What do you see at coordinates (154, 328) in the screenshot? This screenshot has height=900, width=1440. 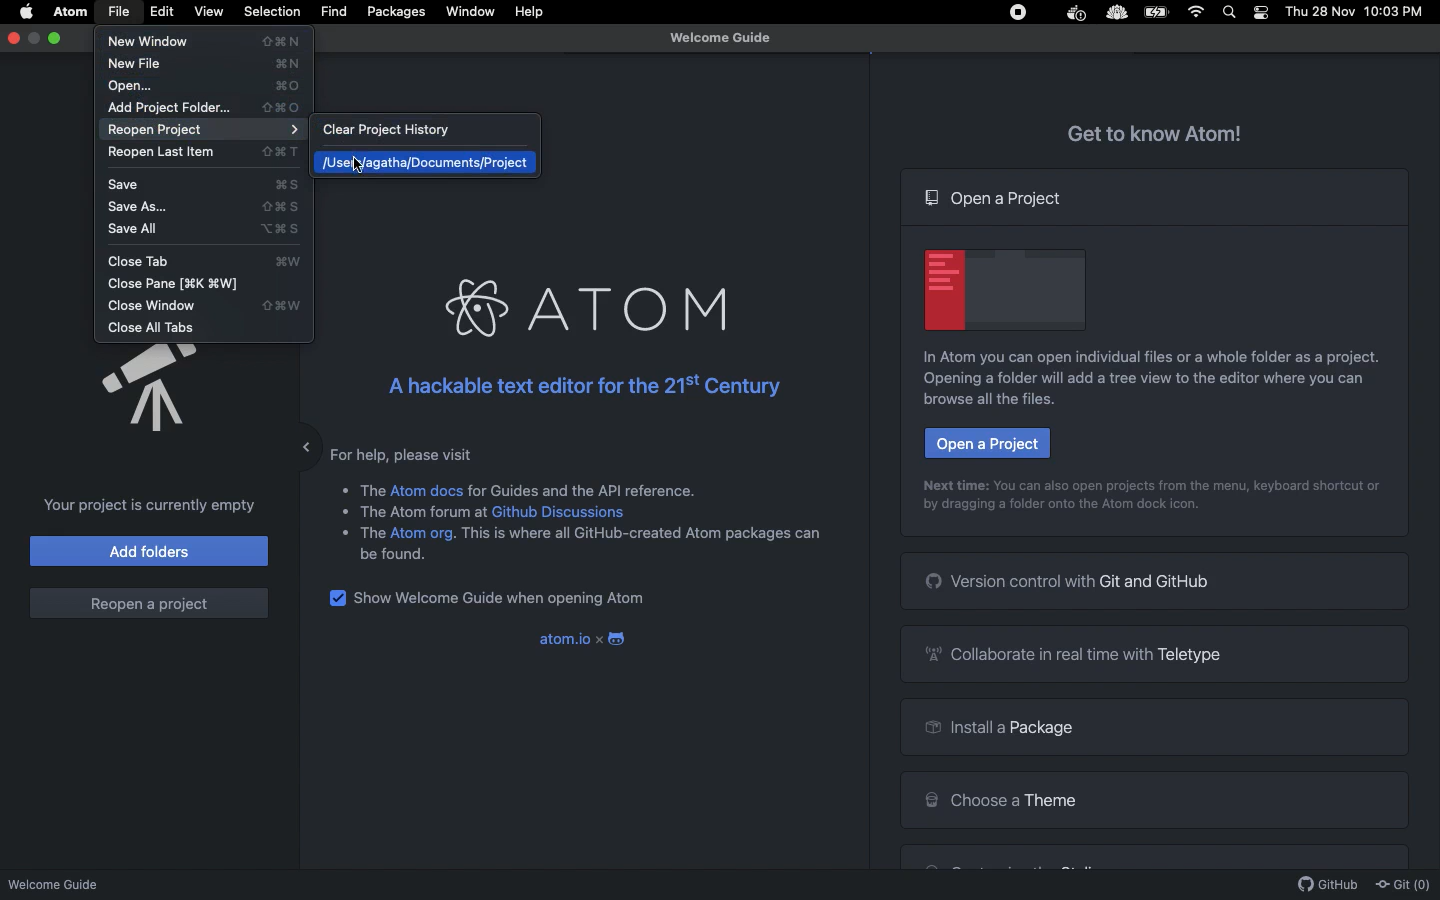 I see `Close all tabs` at bounding box center [154, 328].